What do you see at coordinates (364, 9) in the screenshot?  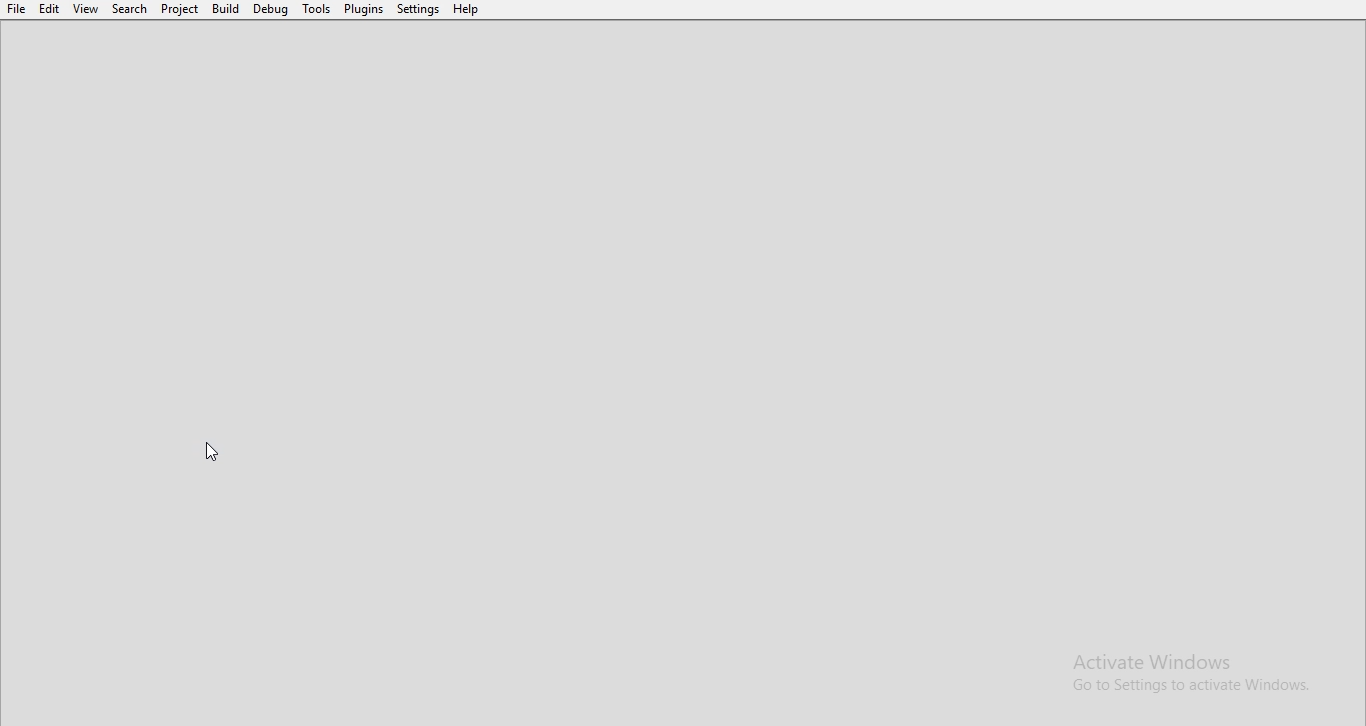 I see `Plugins ` at bounding box center [364, 9].